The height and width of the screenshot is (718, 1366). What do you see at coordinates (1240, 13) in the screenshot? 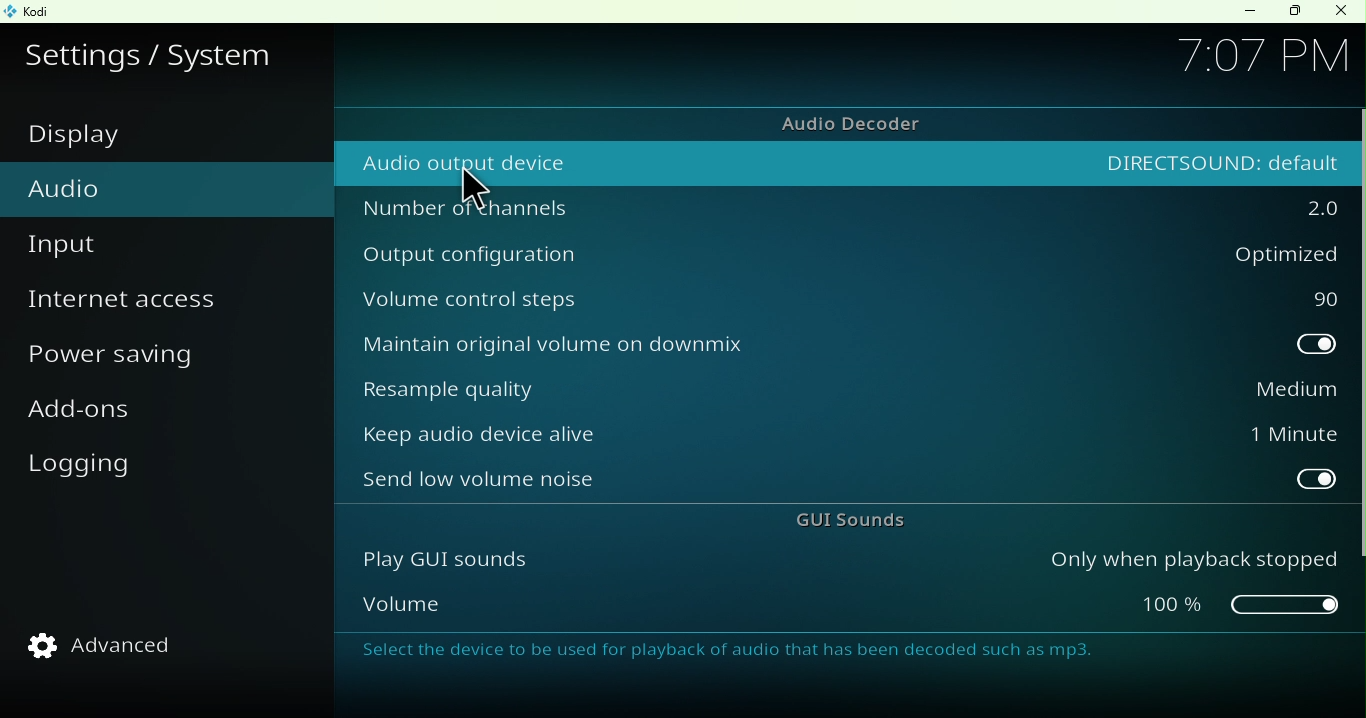
I see `Minimize` at bounding box center [1240, 13].